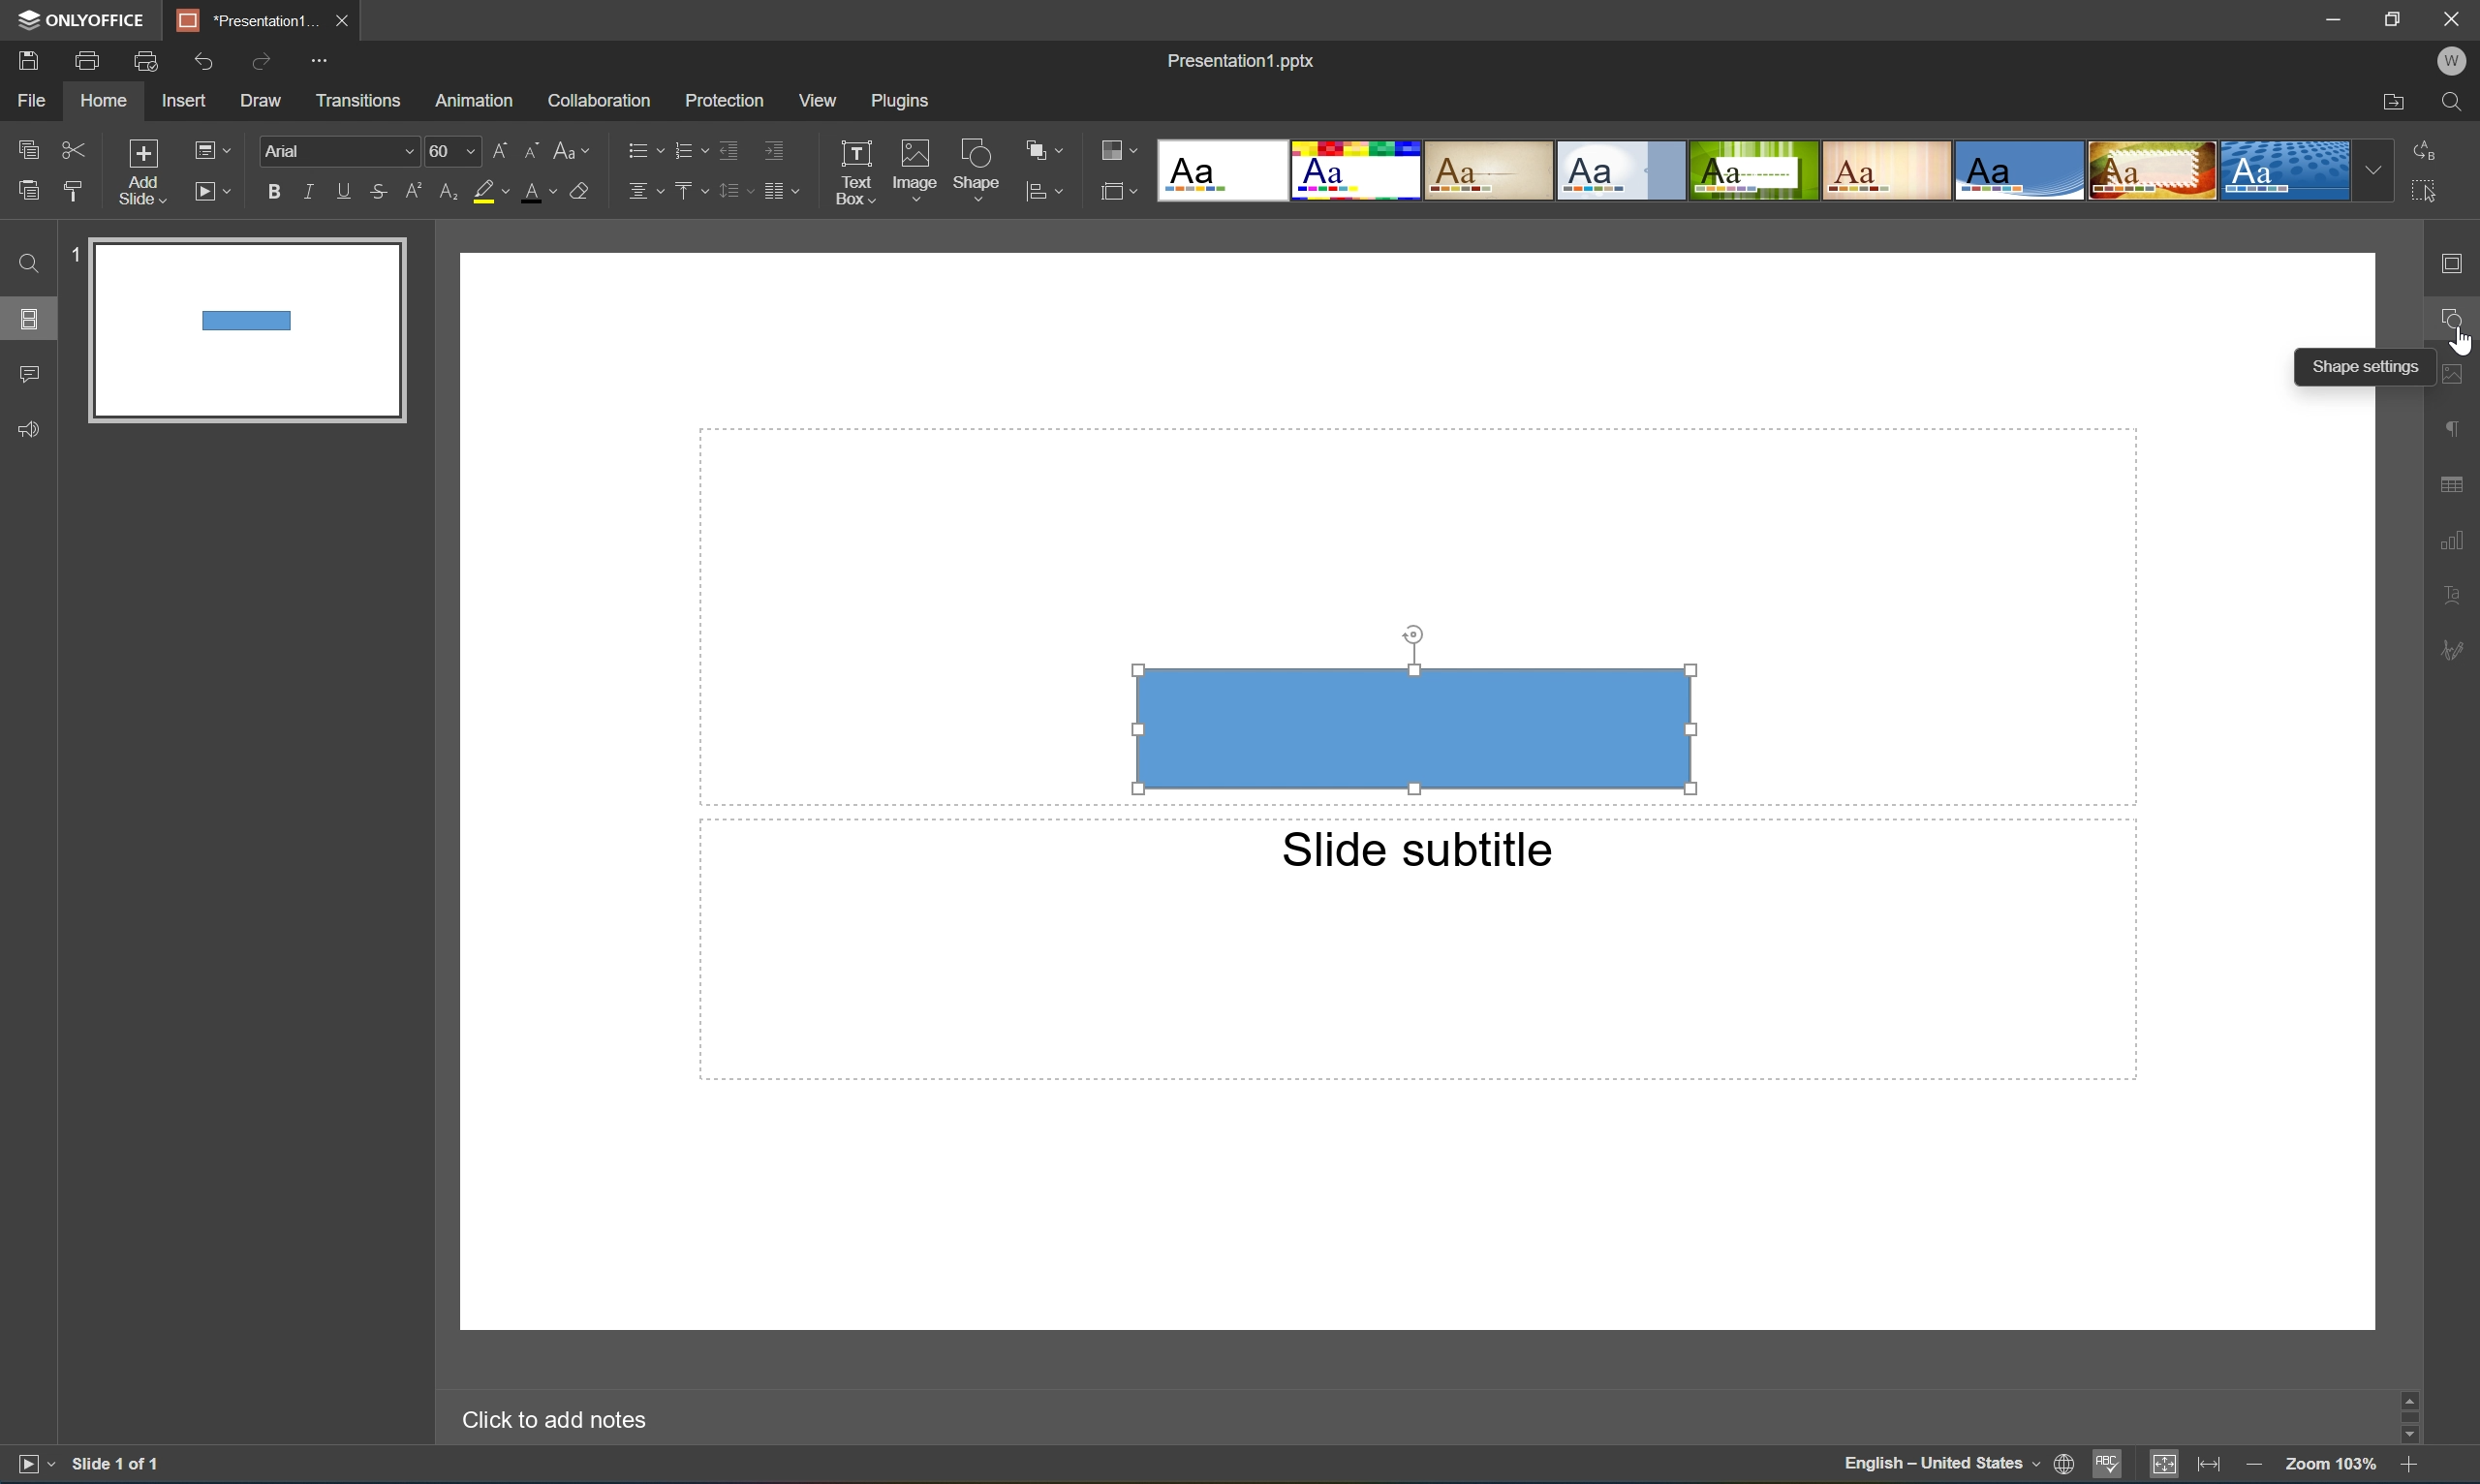 This screenshot has height=1484, width=2480. I want to click on Cut, so click(71, 147).